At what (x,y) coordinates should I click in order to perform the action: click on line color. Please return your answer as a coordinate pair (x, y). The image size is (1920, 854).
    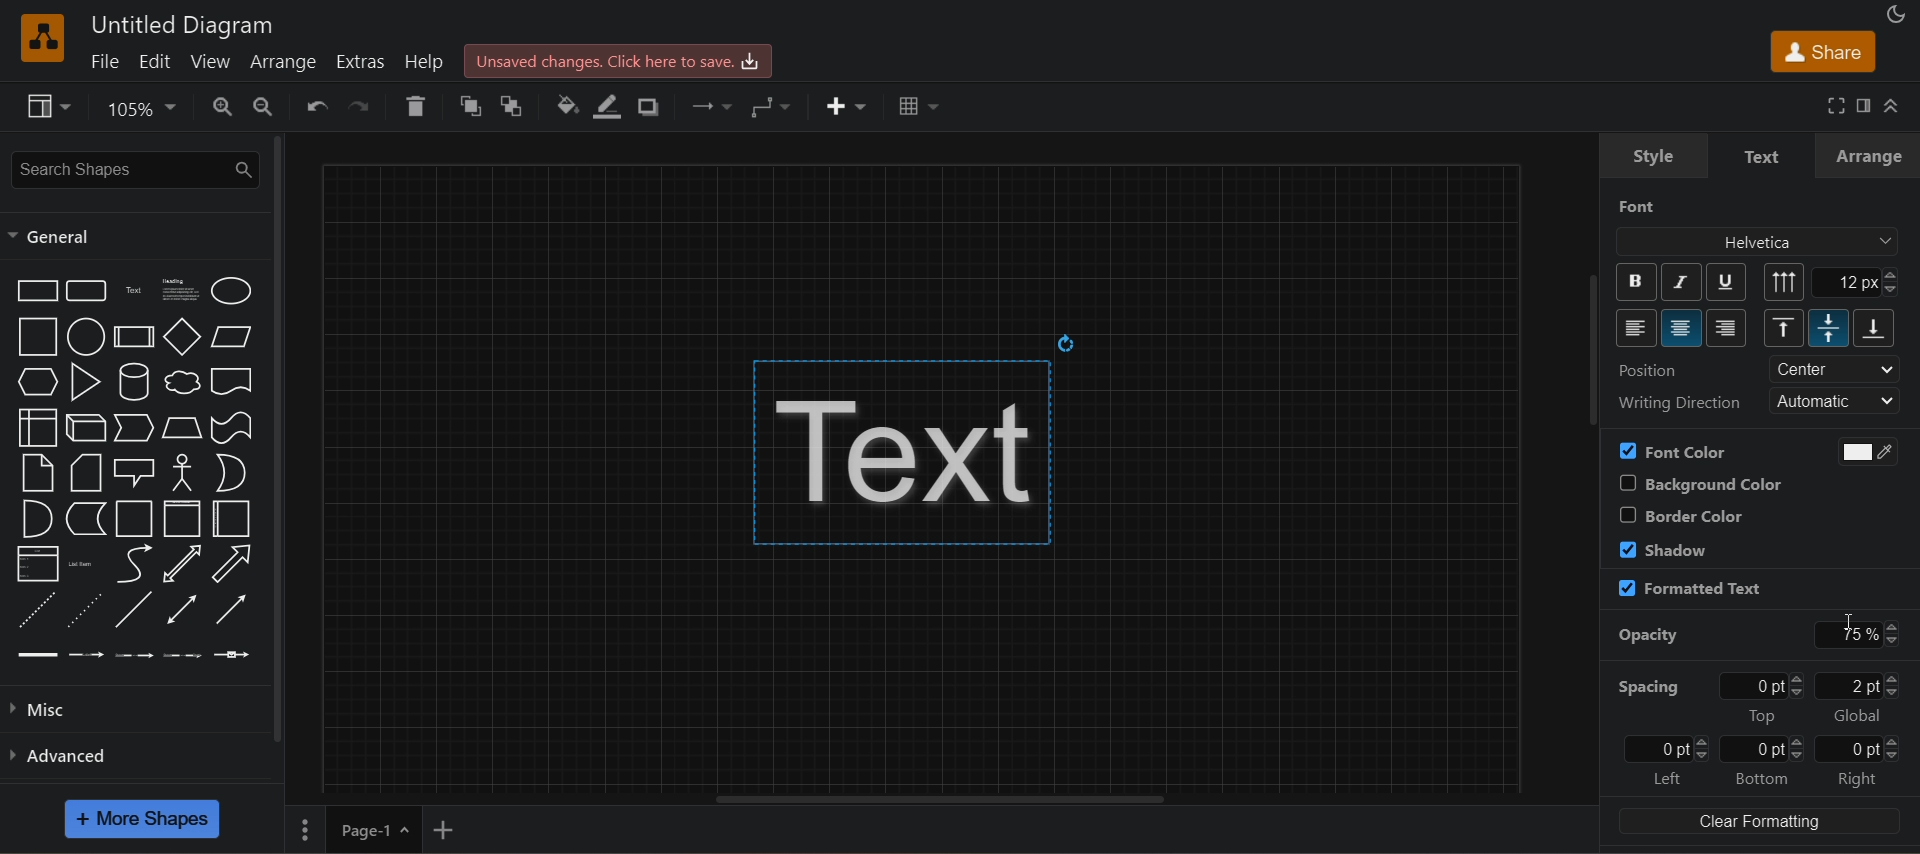
    Looking at the image, I should click on (609, 106).